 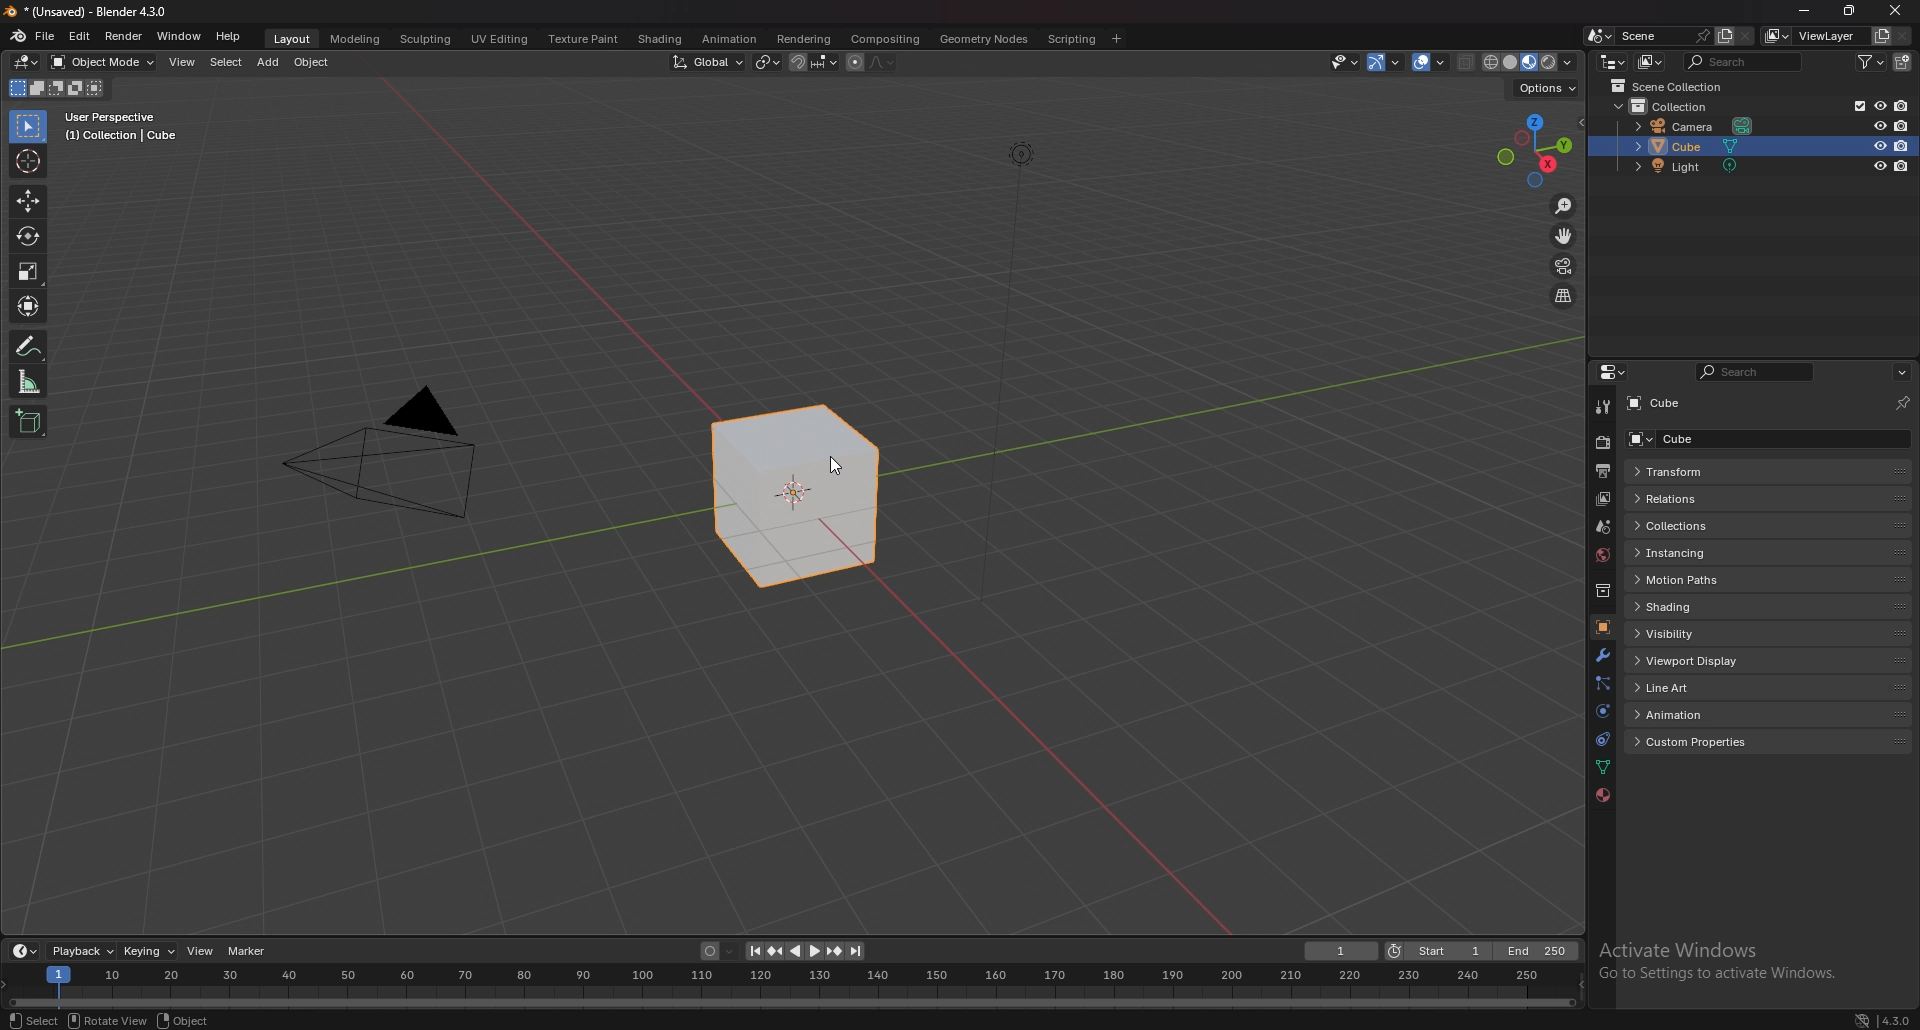 I want to click on rendering, so click(x=802, y=39).